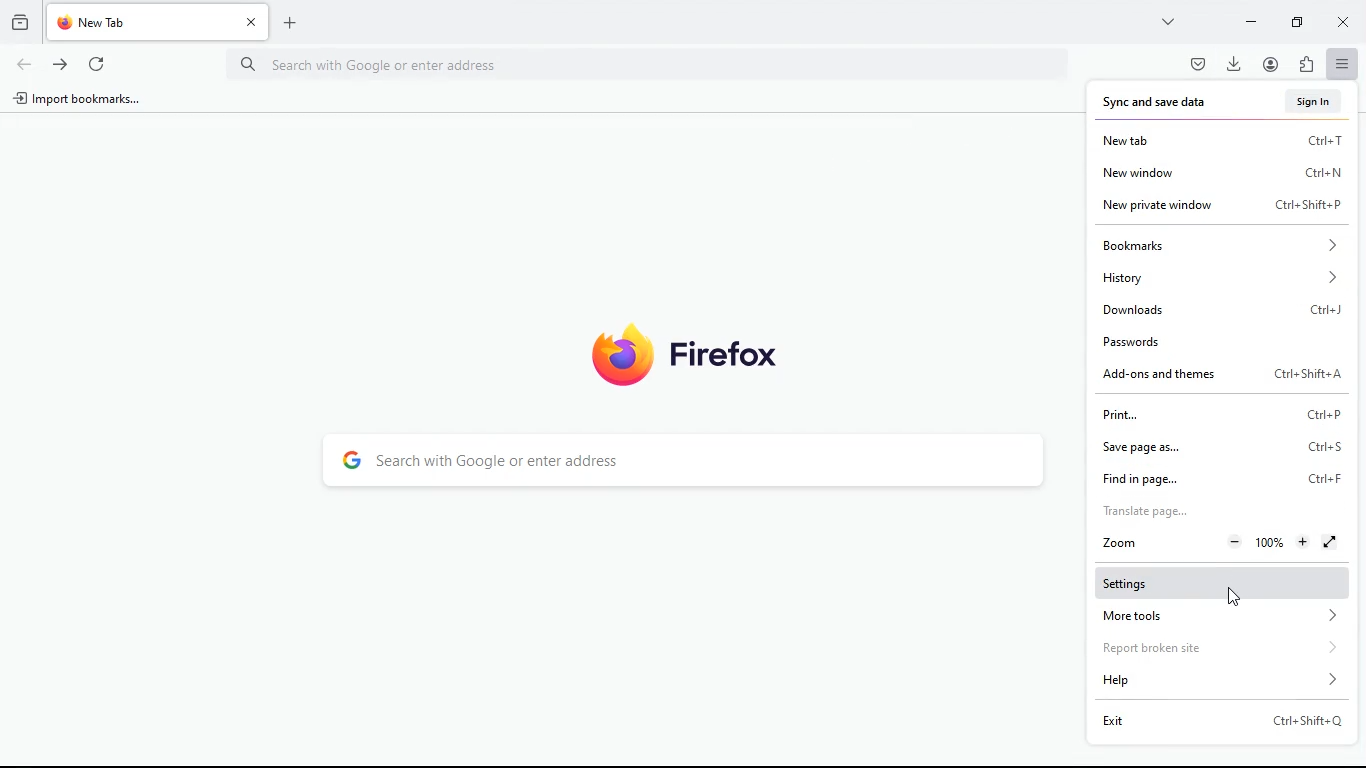 Image resolution: width=1366 pixels, height=768 pixels. I want to click on history, so click(1217, 277).